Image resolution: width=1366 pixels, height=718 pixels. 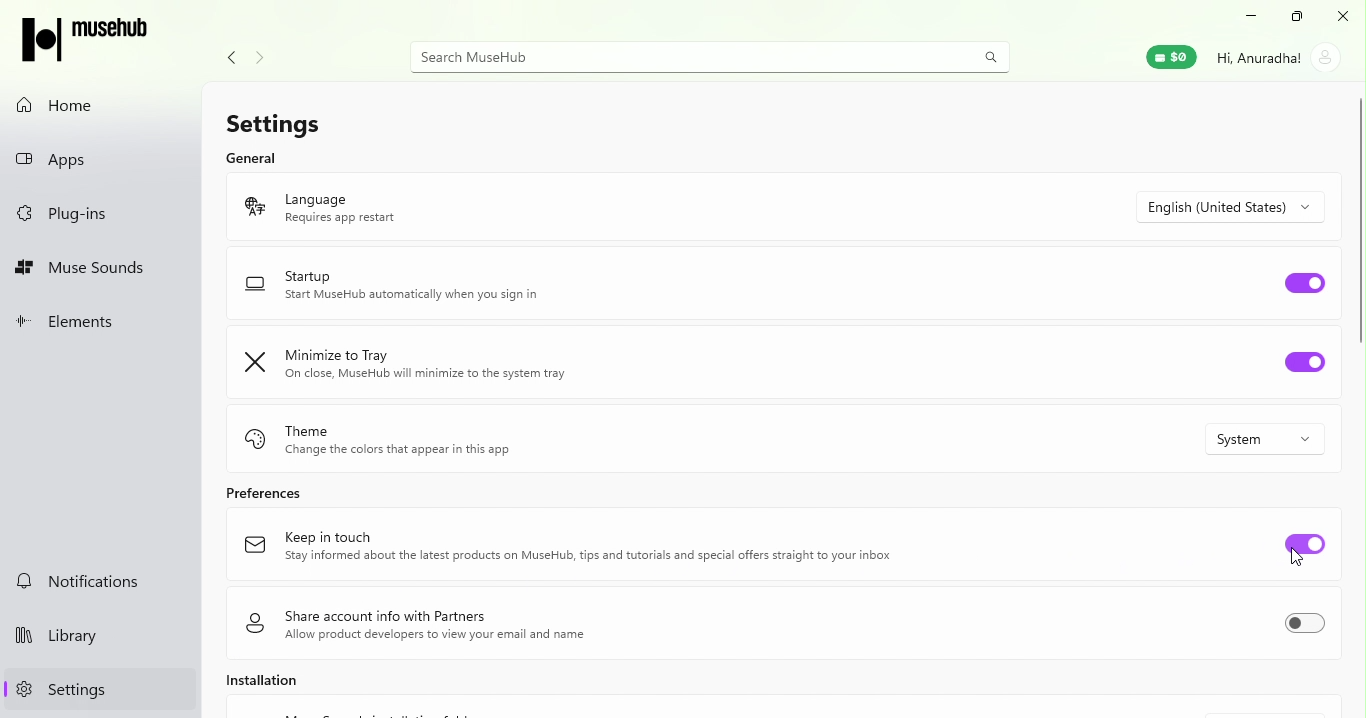 What do you see at coordinates (100, 581) in the screenshot?
I see `Notifications` at bounding box center [100, 581].